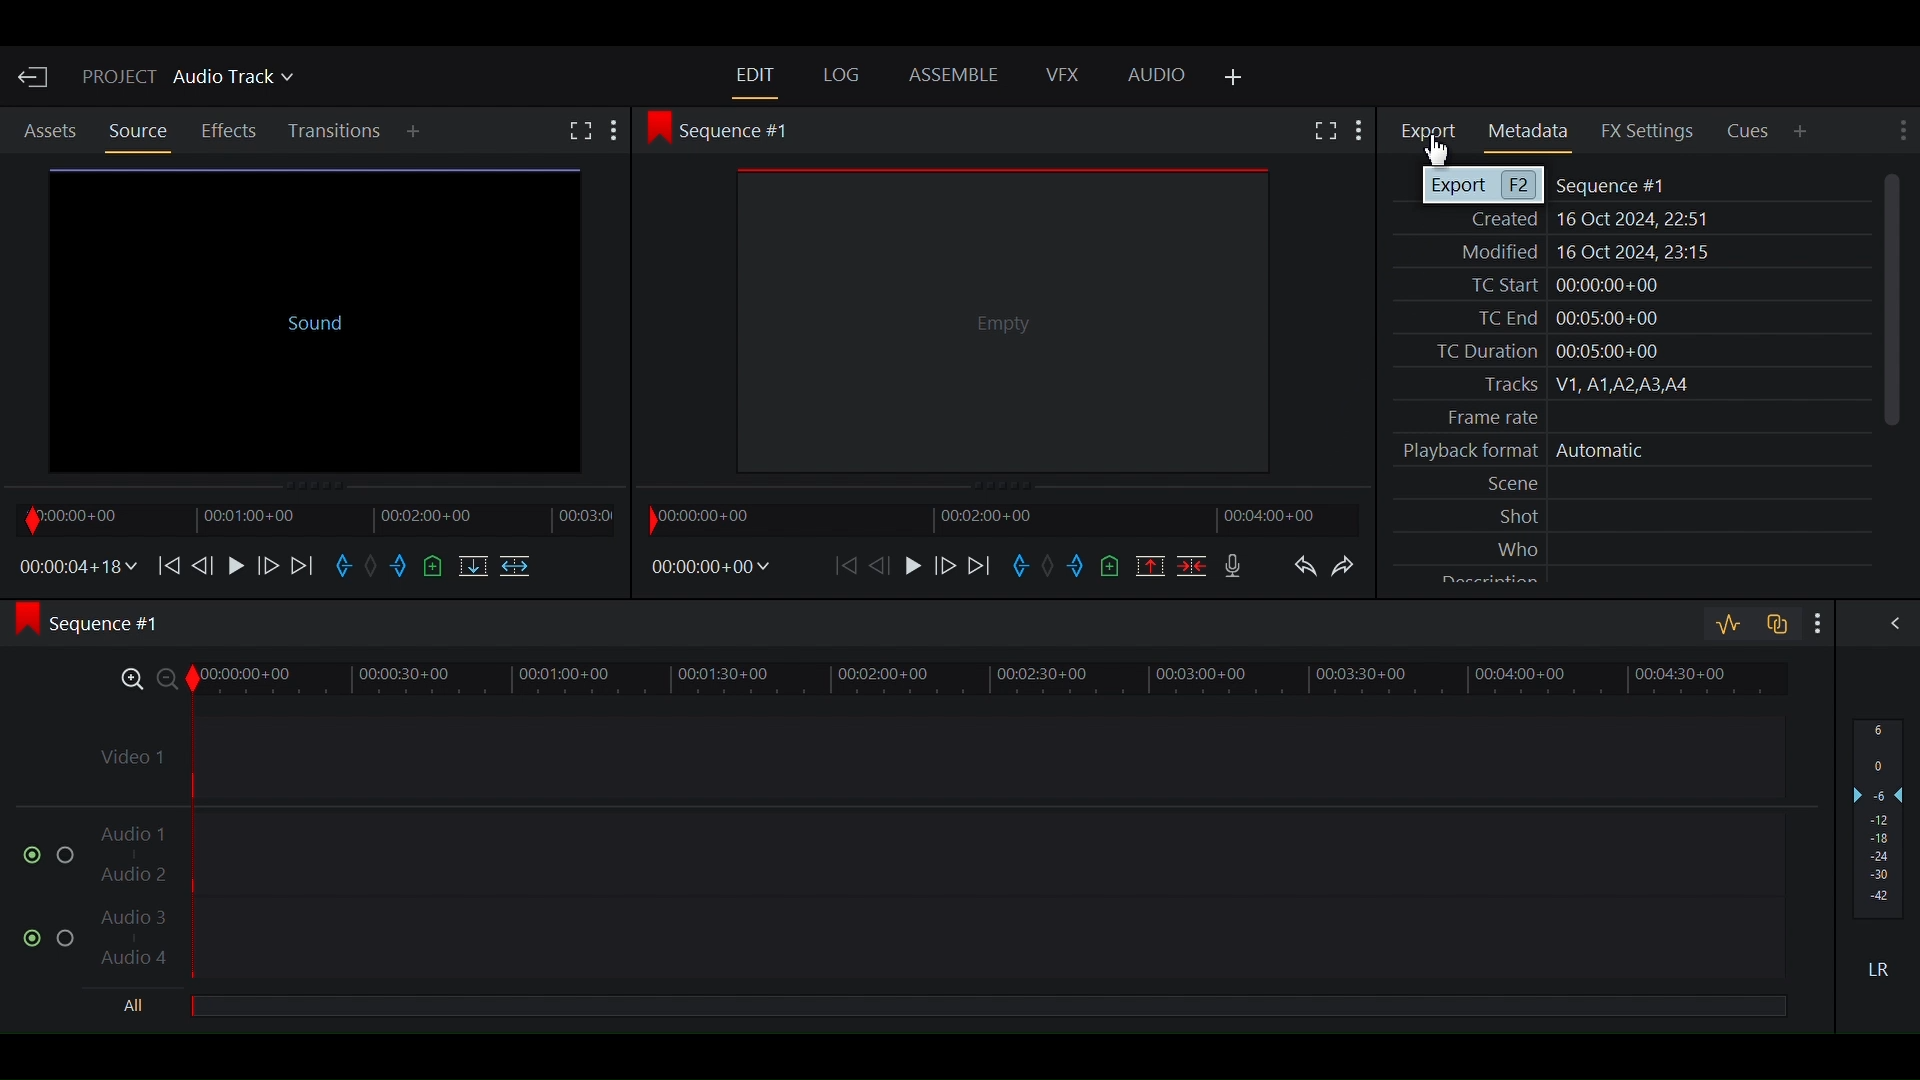 The width and height of the screenshot is (1920, 1080). I want to click on Play, so click(235, 564).